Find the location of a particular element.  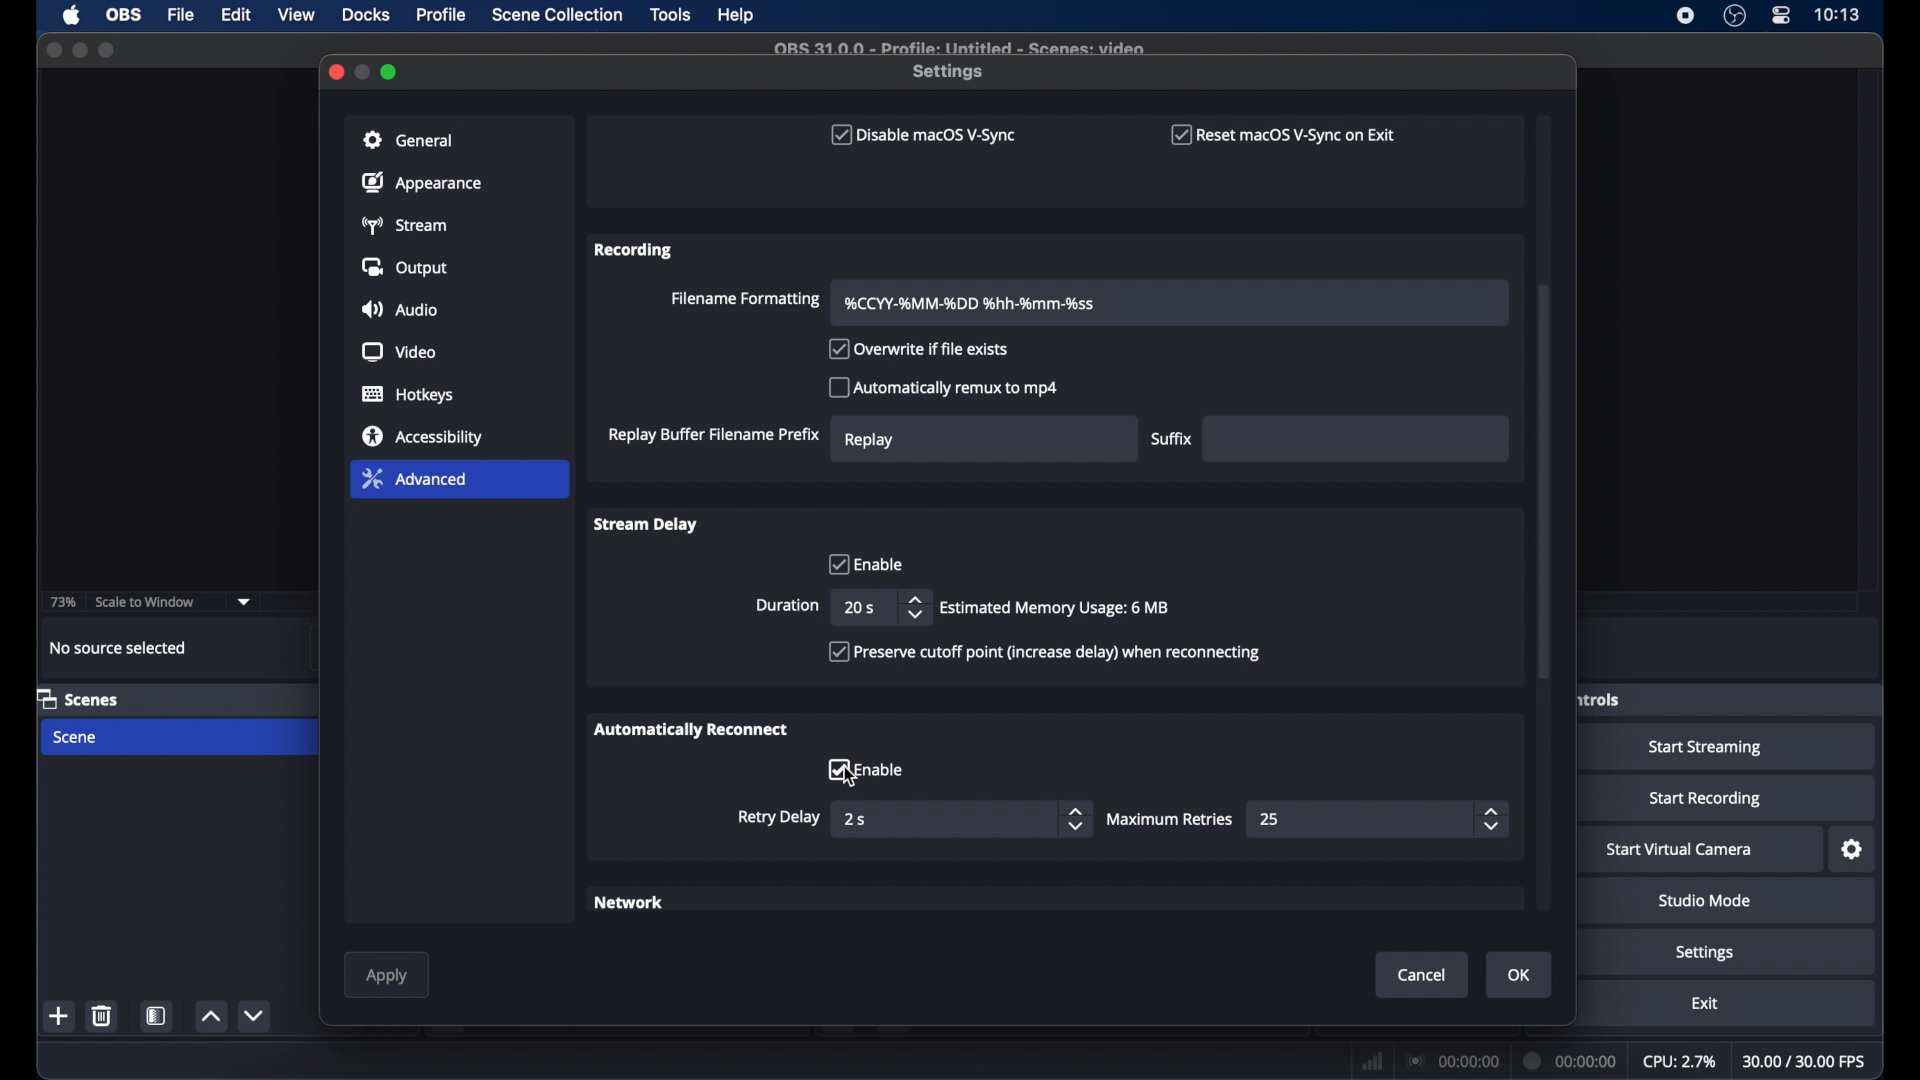

scenes is located at coordinates (78, 698).